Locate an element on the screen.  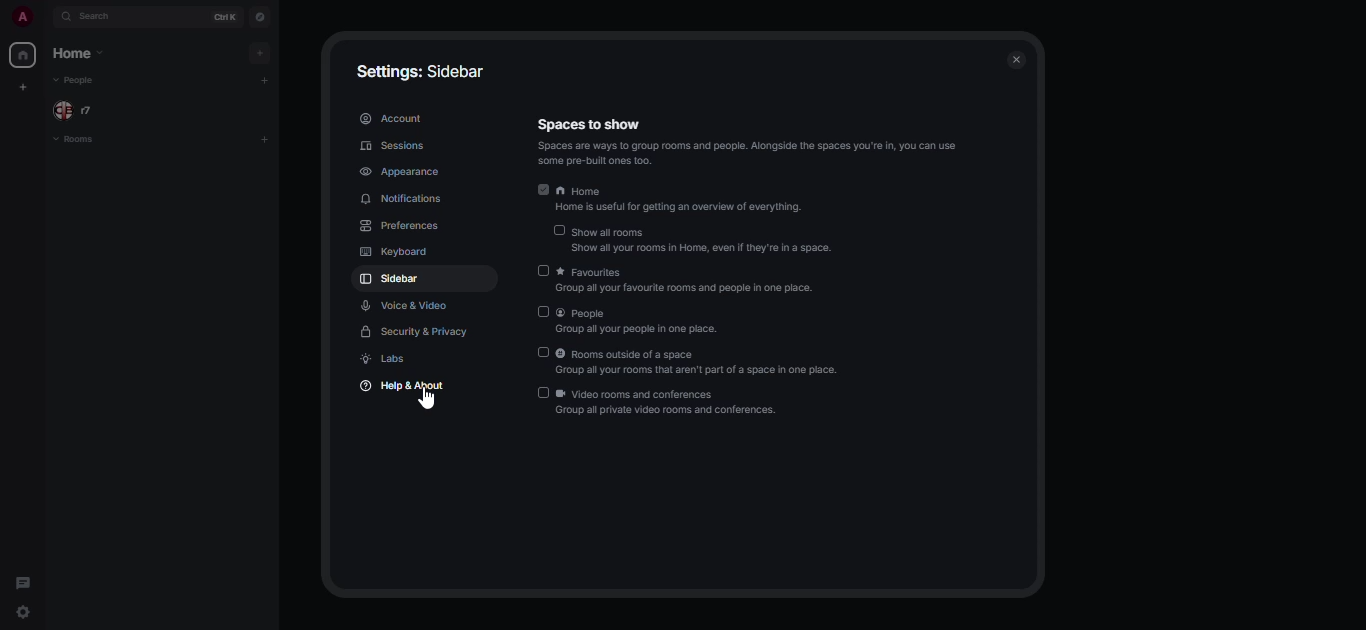
add is located at coordinates (259, 52).